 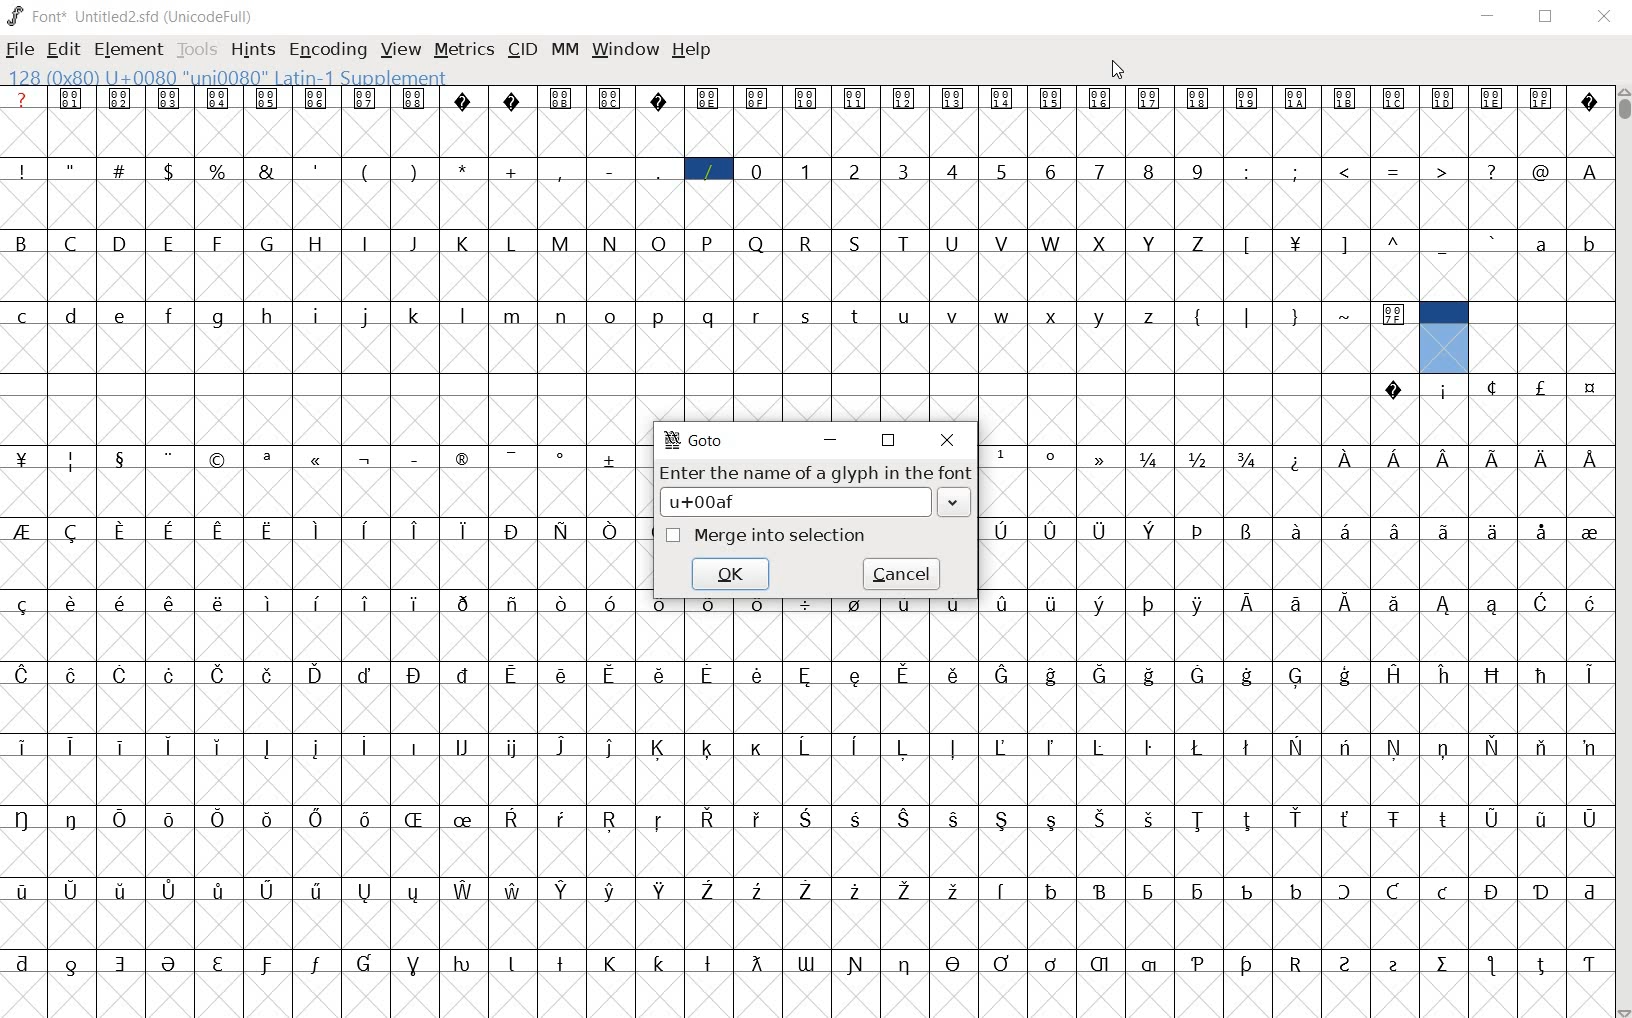 I want to click on Symbol, so click(x=564, y=889).